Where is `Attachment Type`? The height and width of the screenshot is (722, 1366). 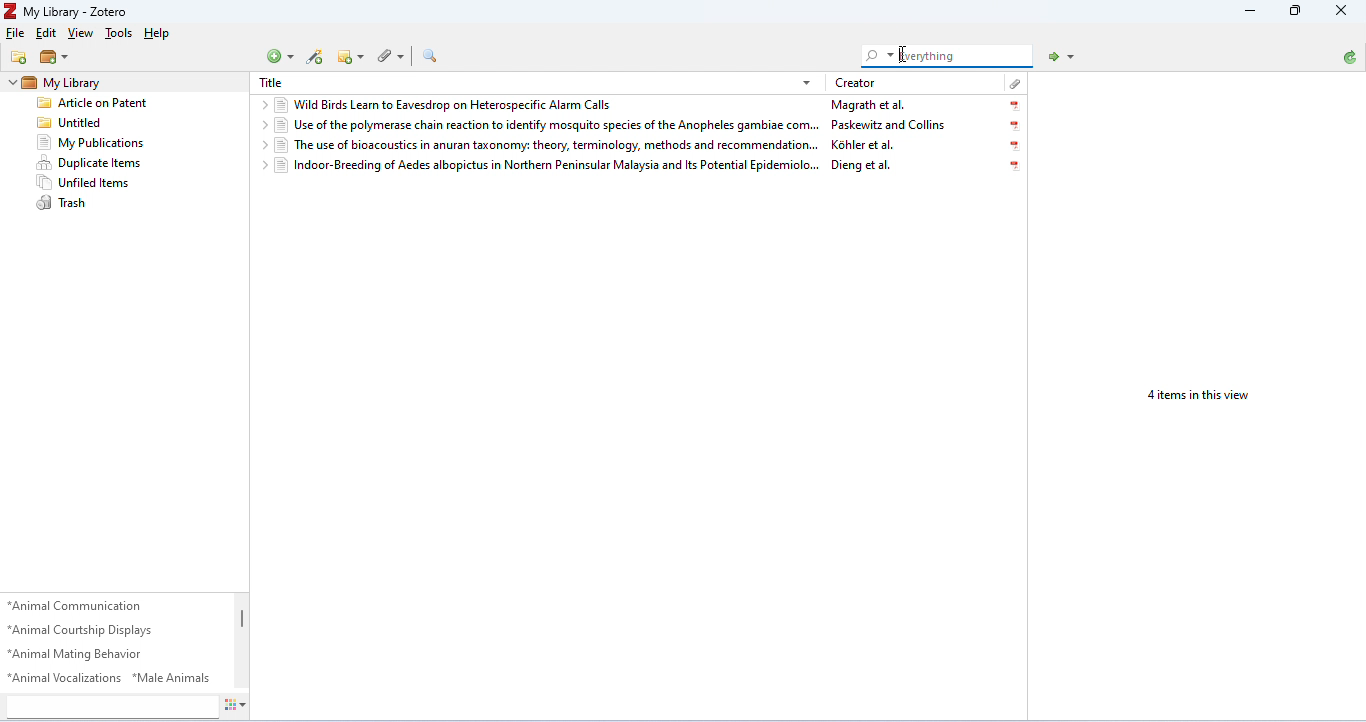 Attachment Type is located at coordinates (1014, 83).